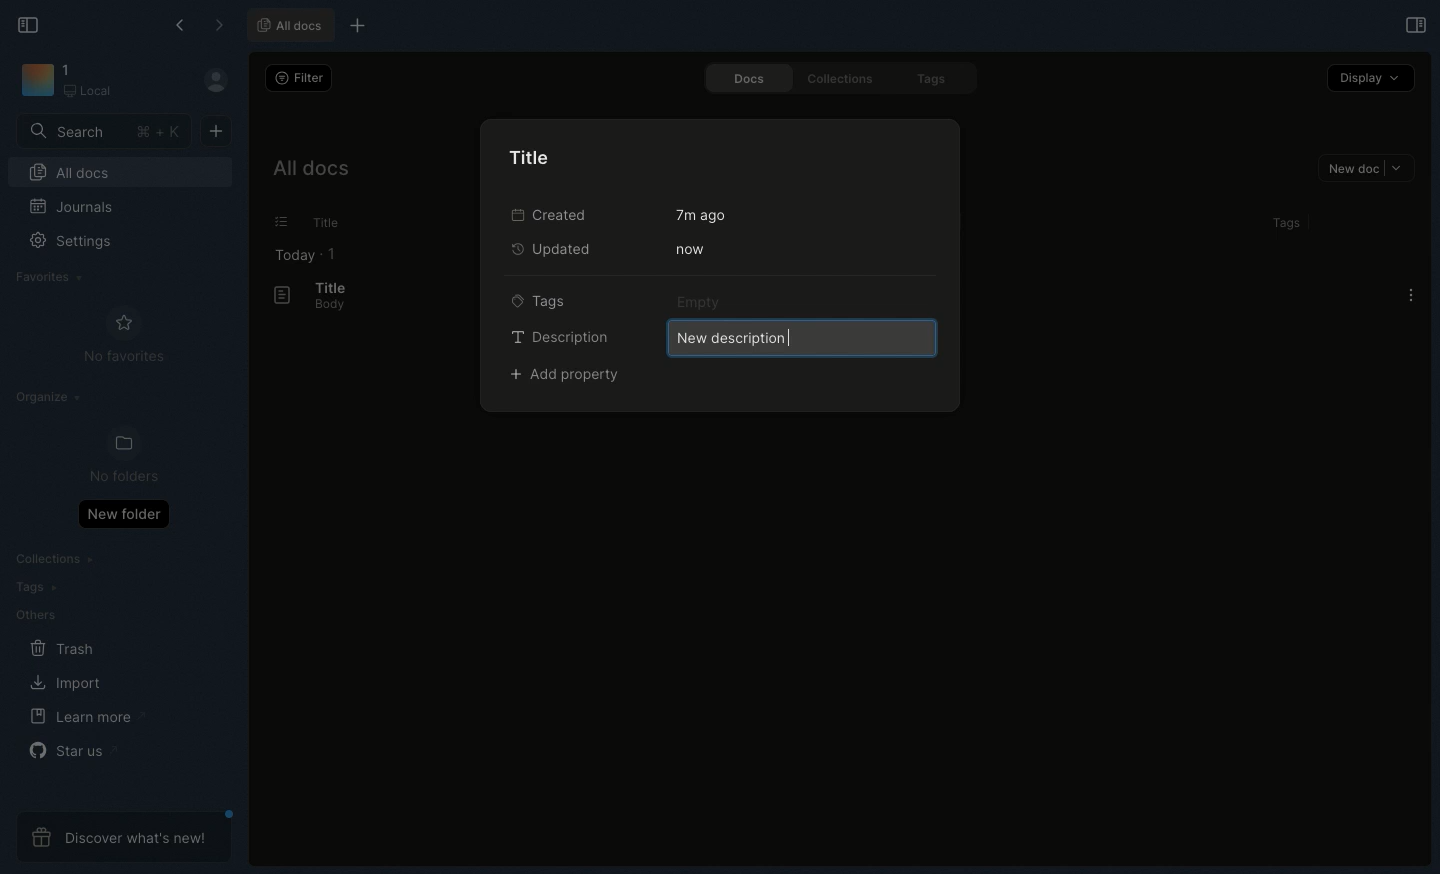  I want to click on Discover what's new, so click(124, 837).